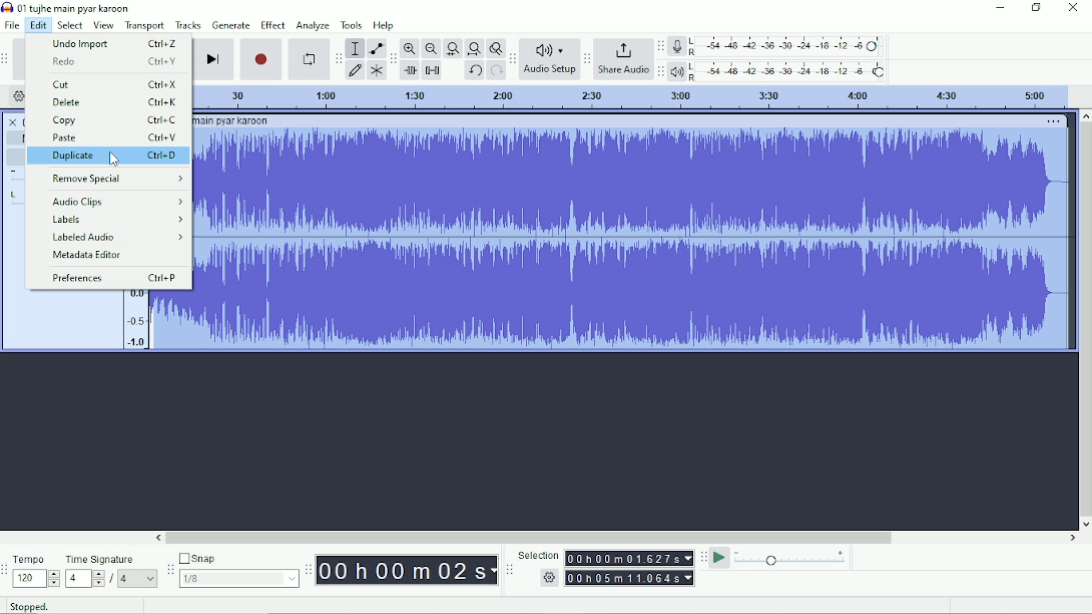 This screenshot has height=614, width=1092. Describe the element at coordinates (792, 558) in the screenshot. I see `Playback speed` at that location.